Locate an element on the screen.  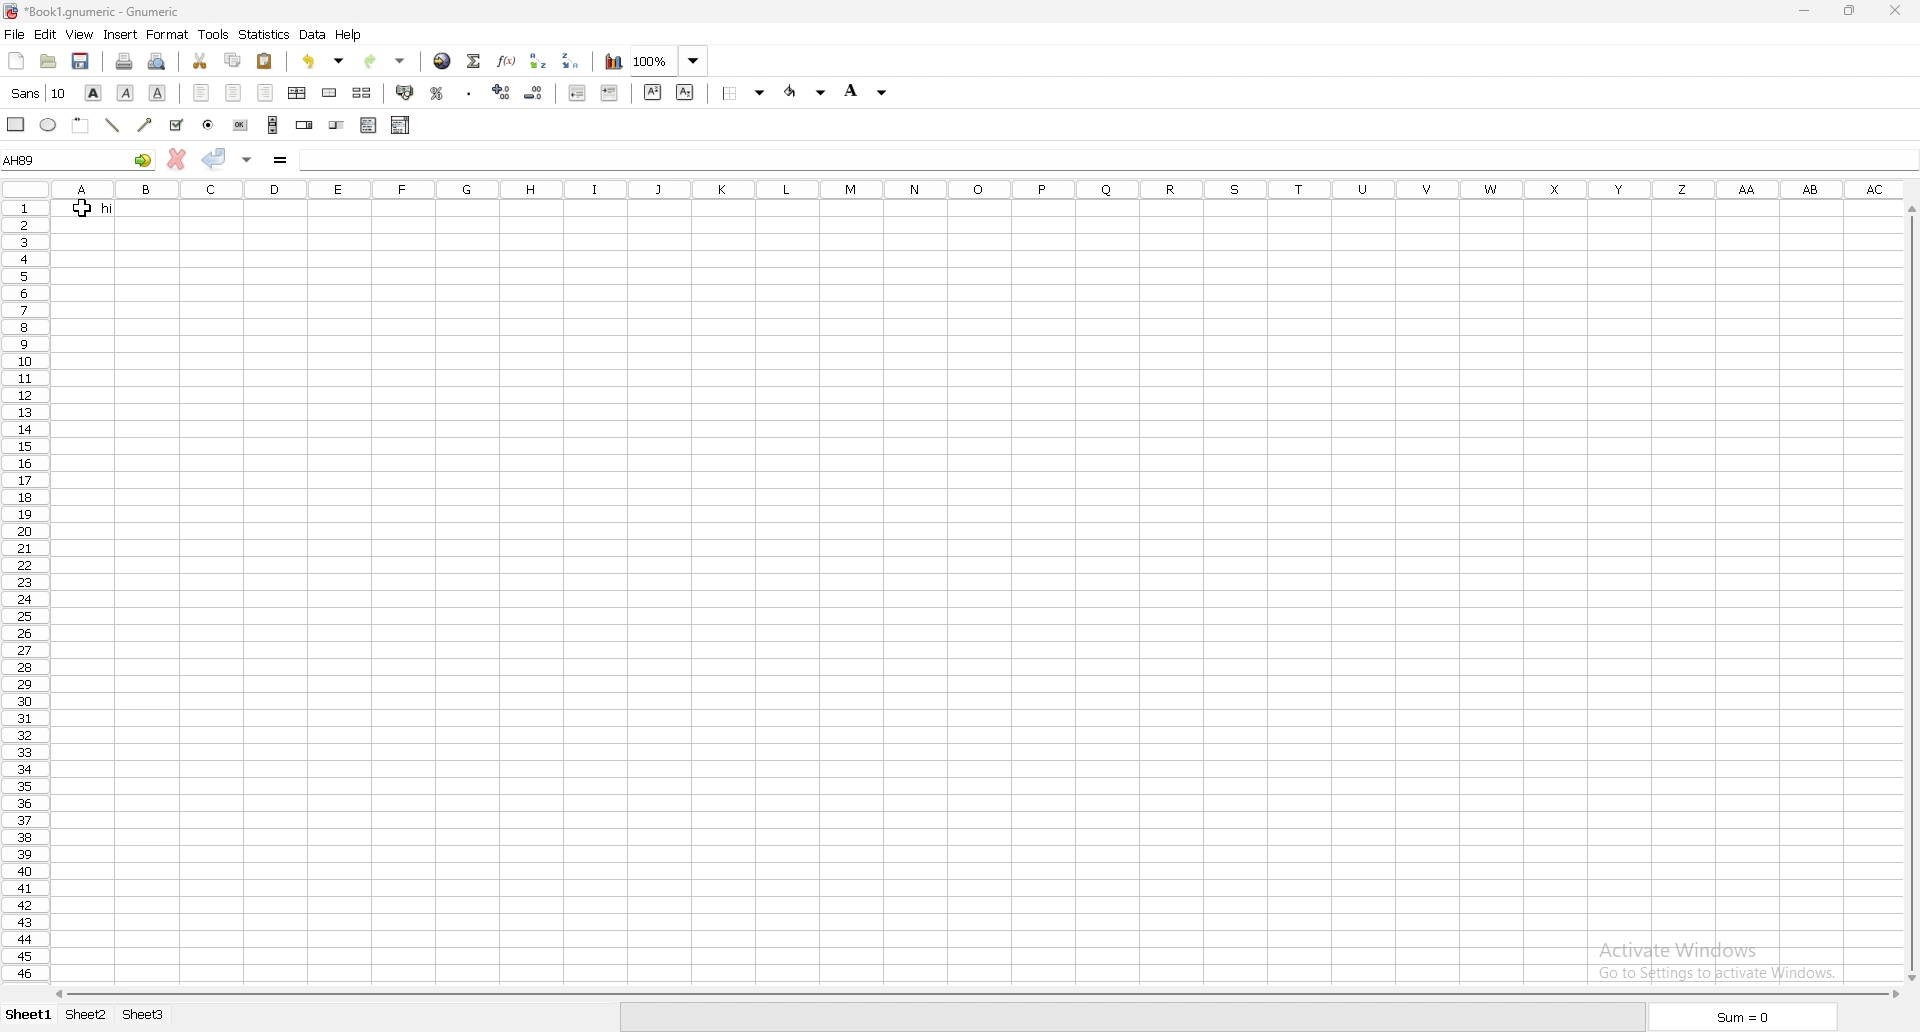
radio button is located at coordinates (210, 126).